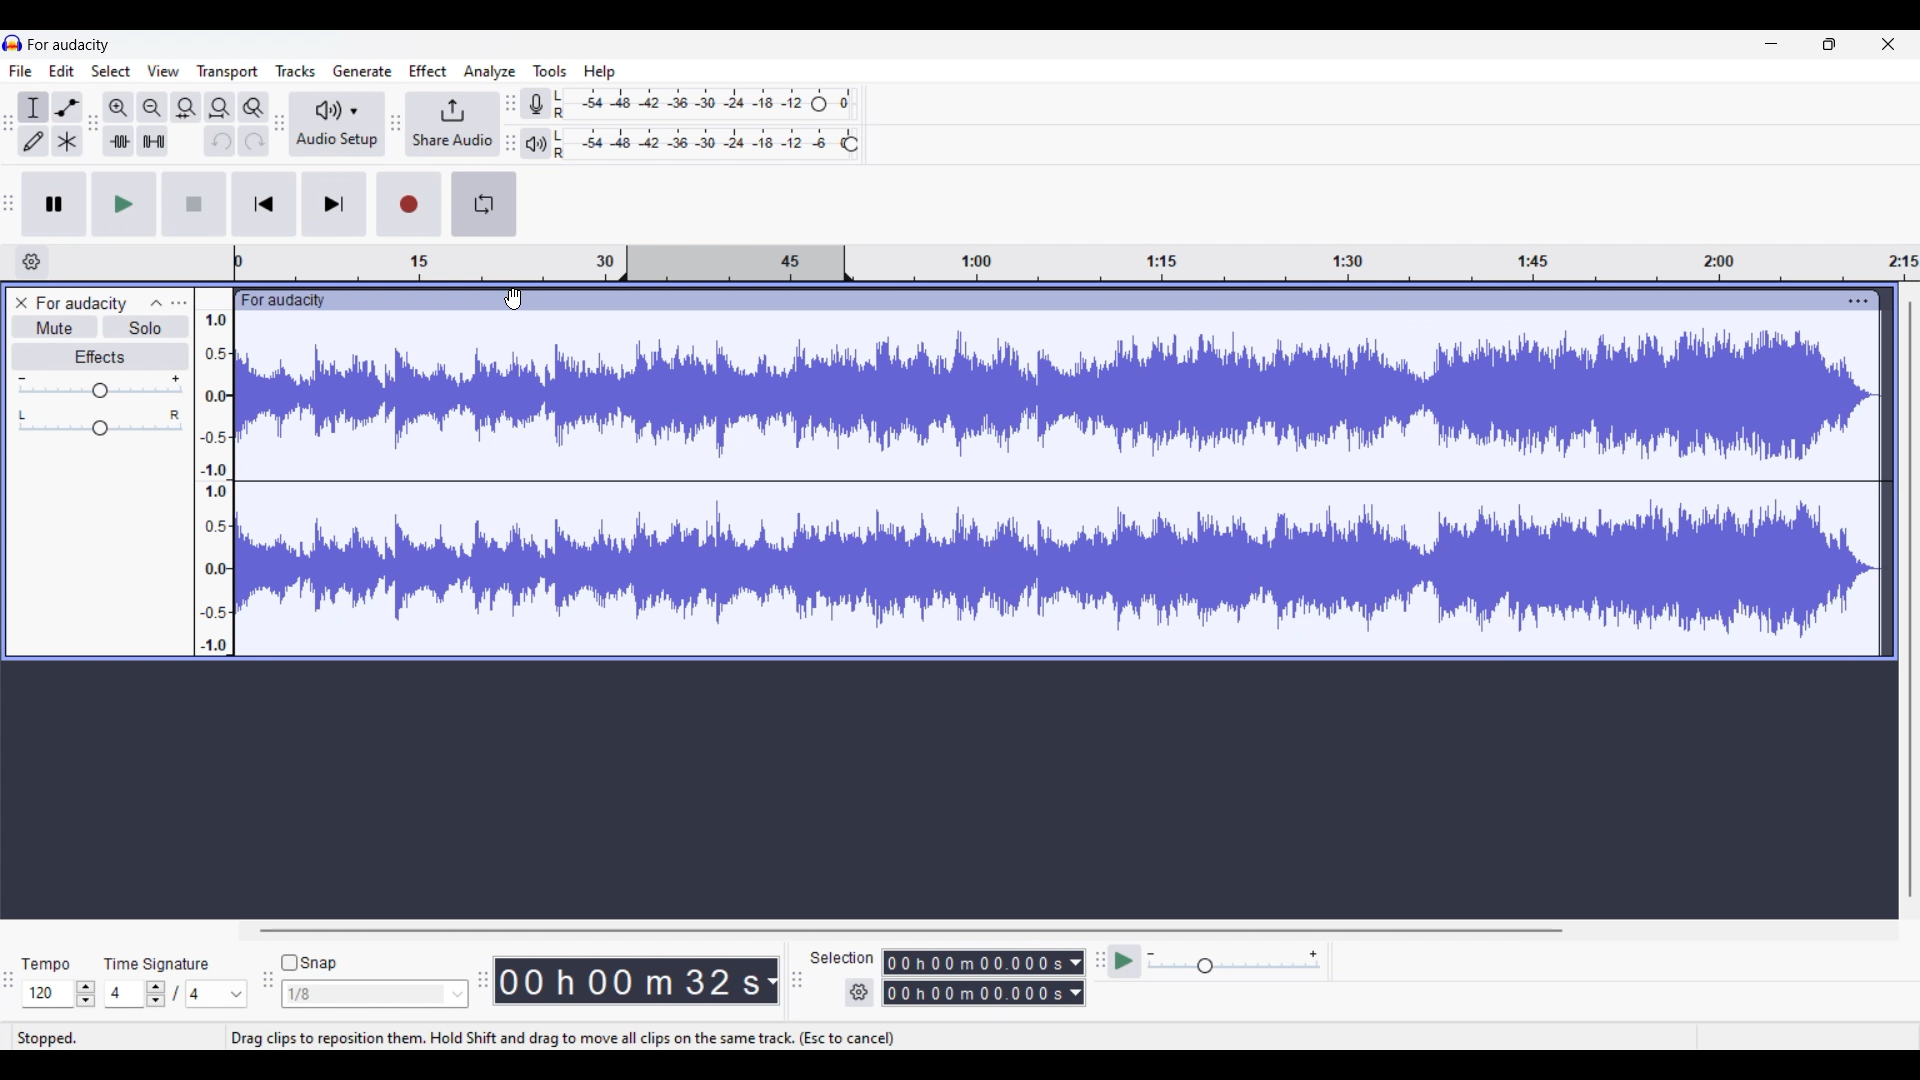 This screenshot has width=1920, height=1080. Describe the element at coordinates (253, 141) in the screenshot. I see `Redo` at that location.